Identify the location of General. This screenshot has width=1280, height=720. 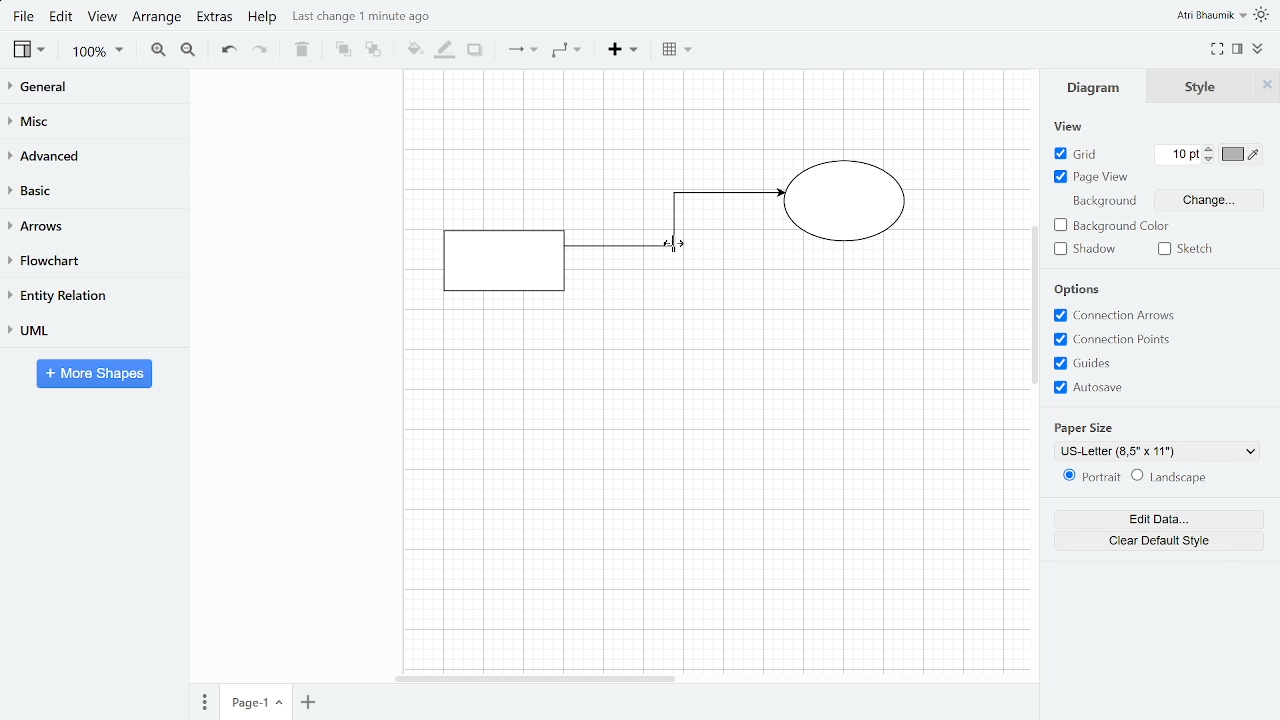
(93, 89).